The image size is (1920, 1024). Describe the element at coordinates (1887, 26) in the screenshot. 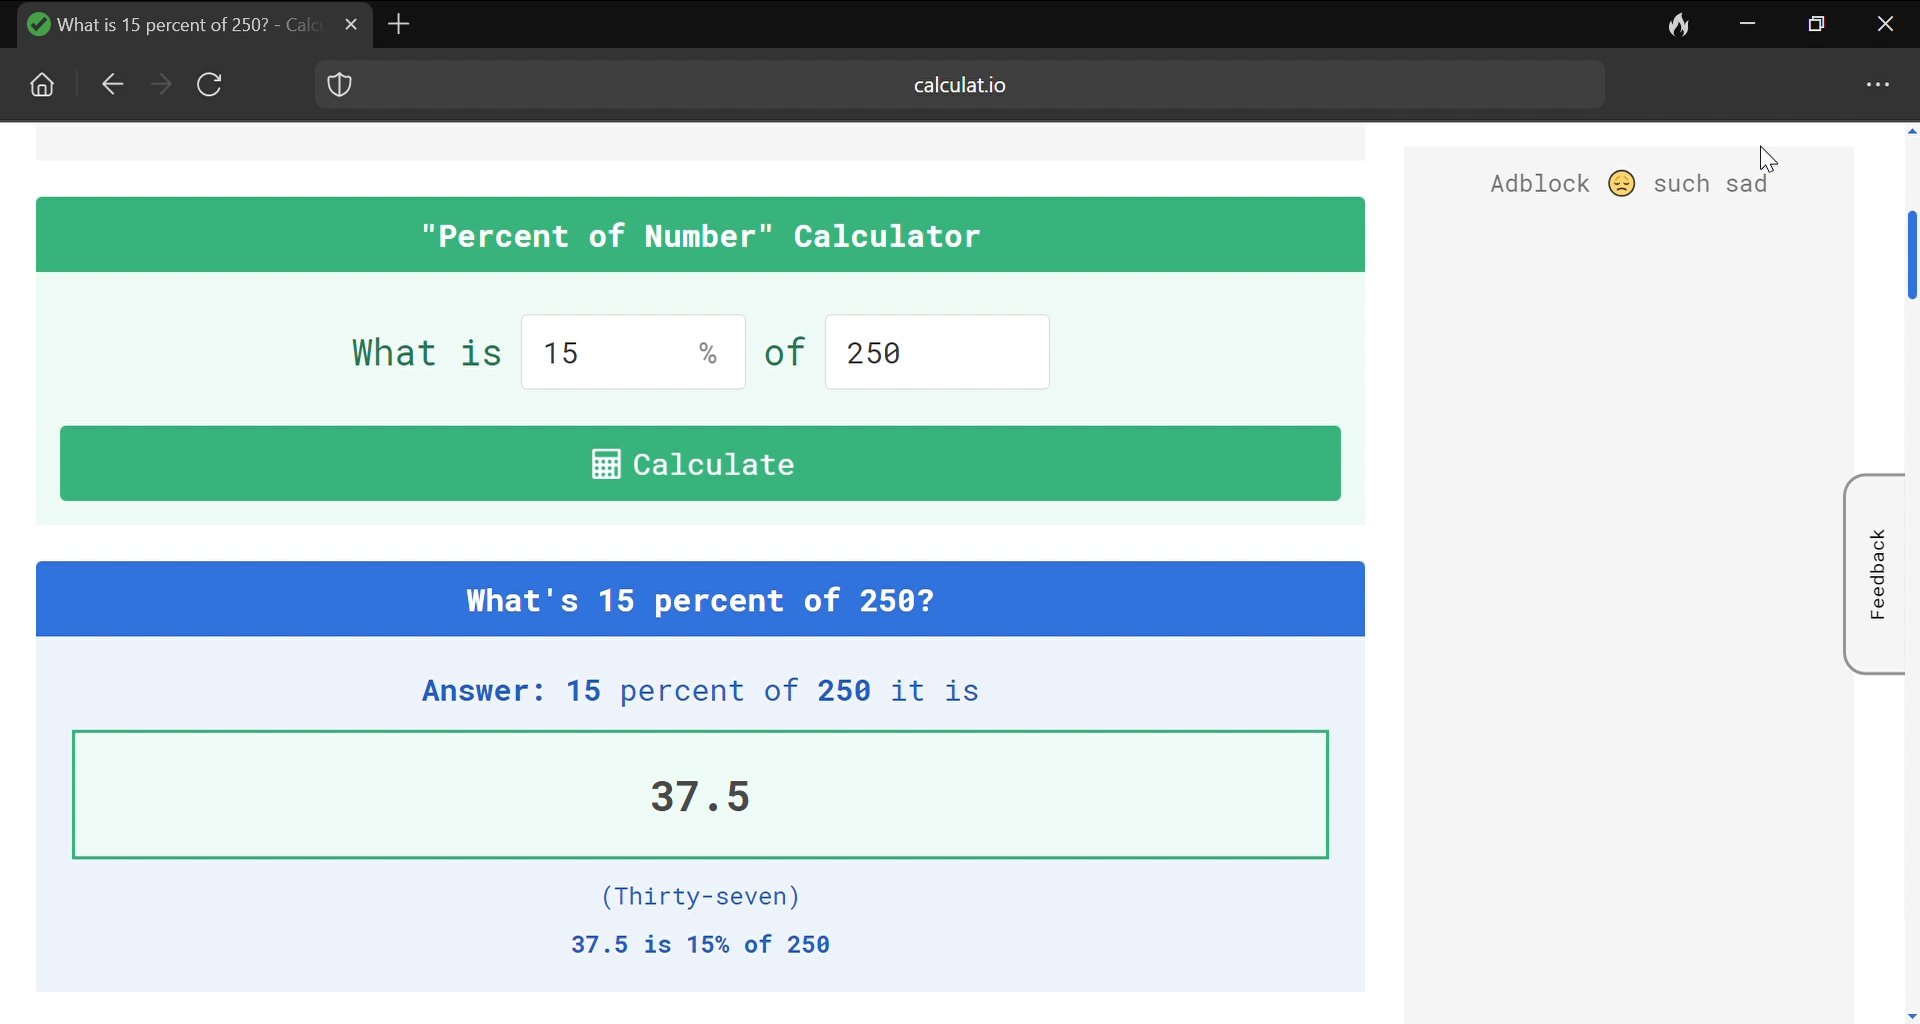

I see `close` at that location.